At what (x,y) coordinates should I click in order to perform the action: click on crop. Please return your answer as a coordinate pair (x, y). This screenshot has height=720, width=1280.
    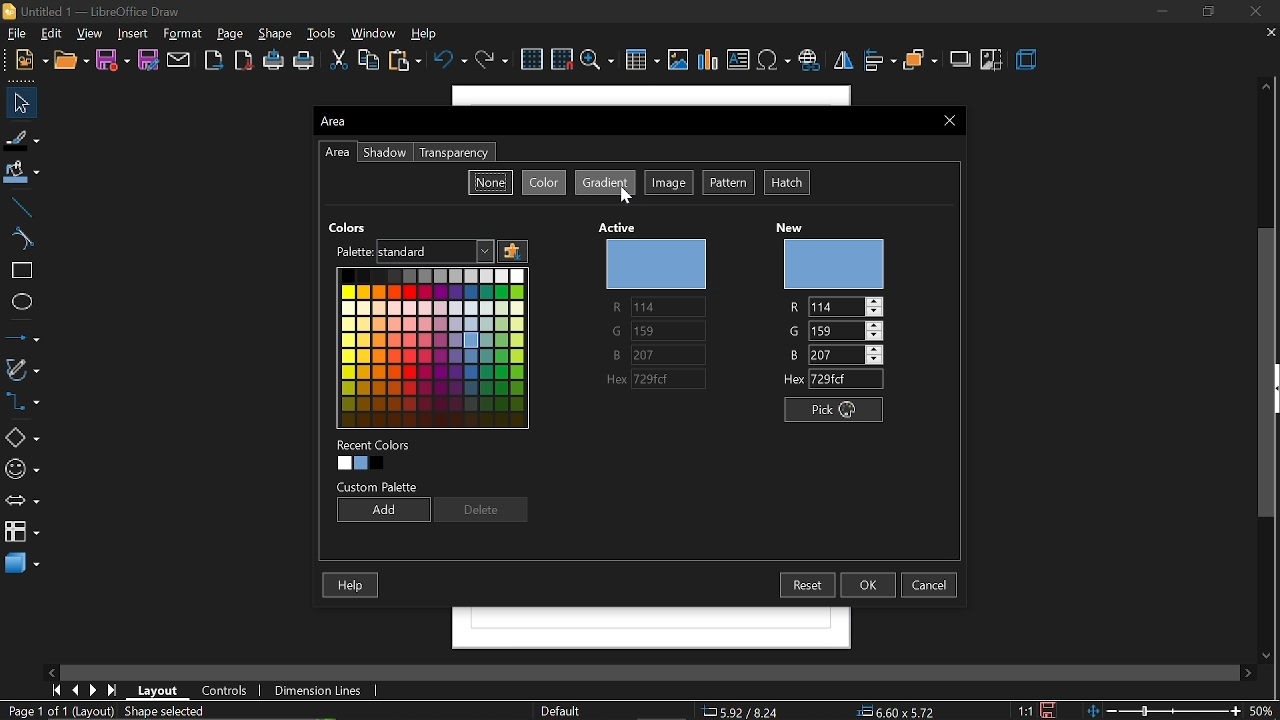
    Looking at the image, I should click on (992, 59).